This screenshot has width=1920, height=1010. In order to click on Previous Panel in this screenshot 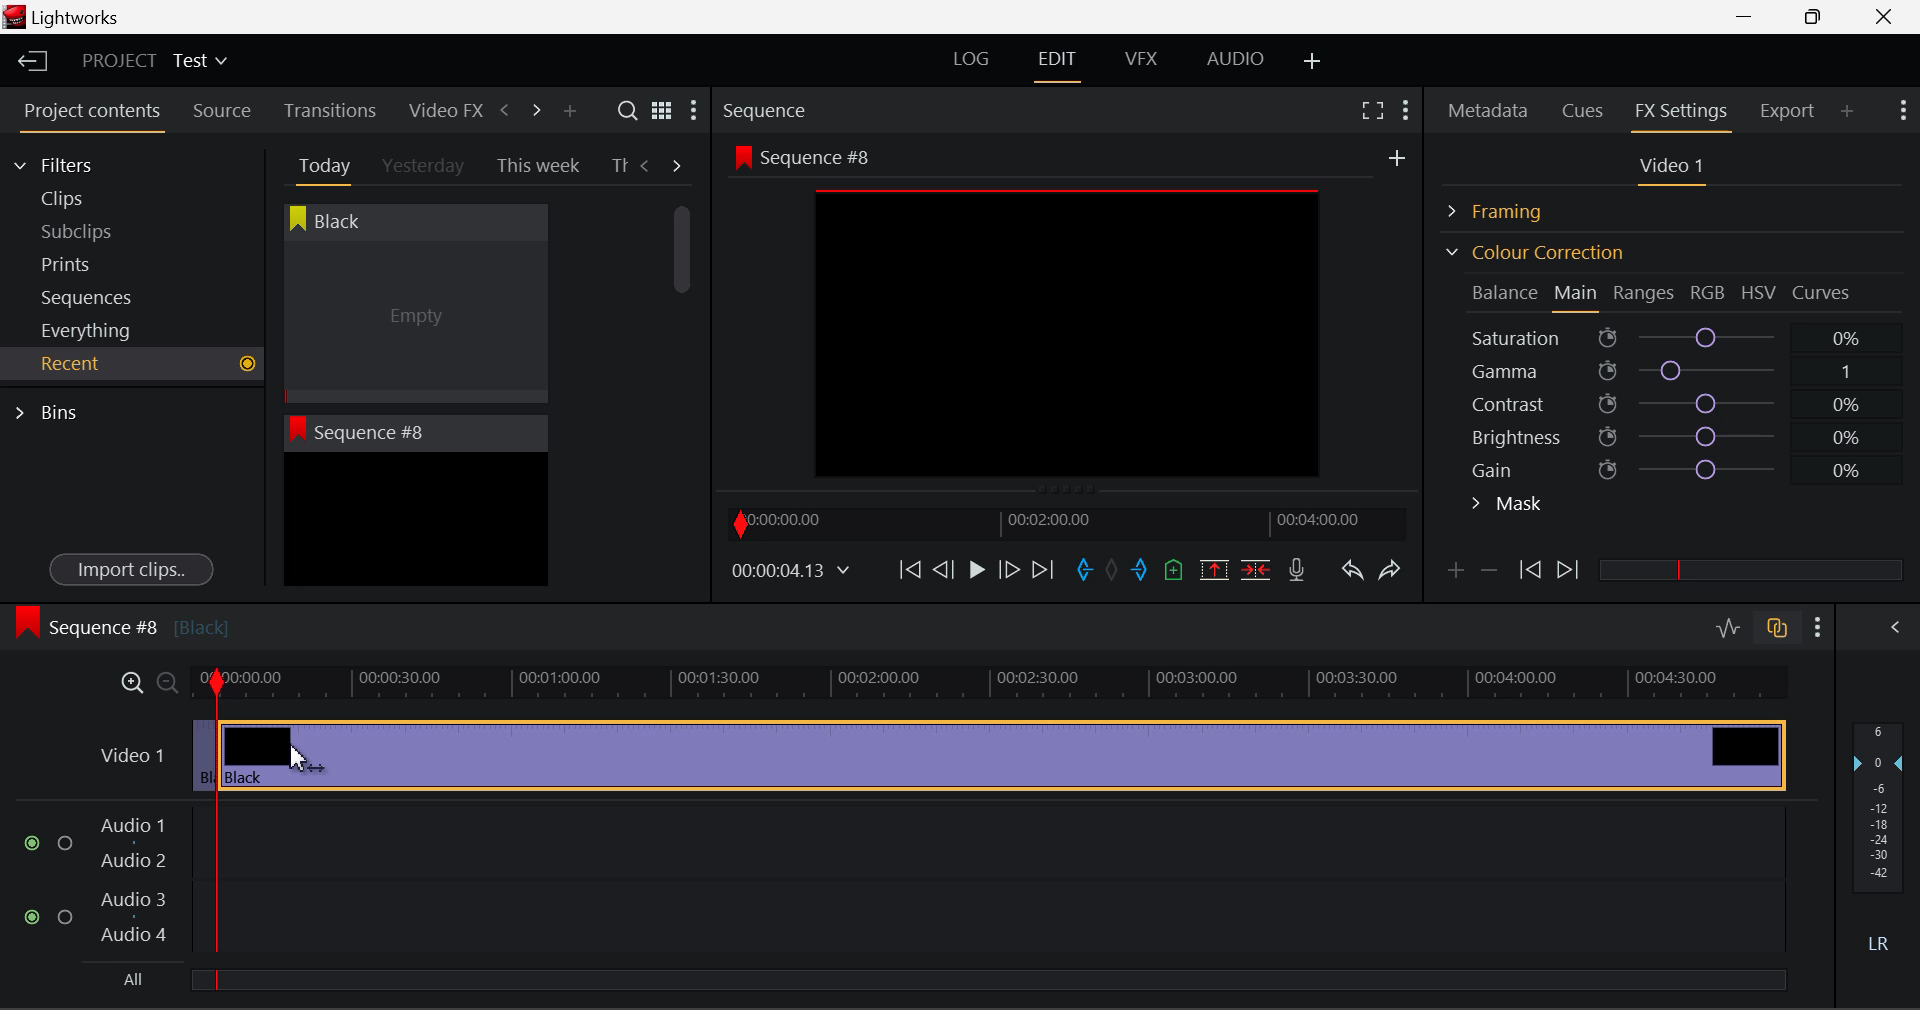, I will do `click(504, 111)`.